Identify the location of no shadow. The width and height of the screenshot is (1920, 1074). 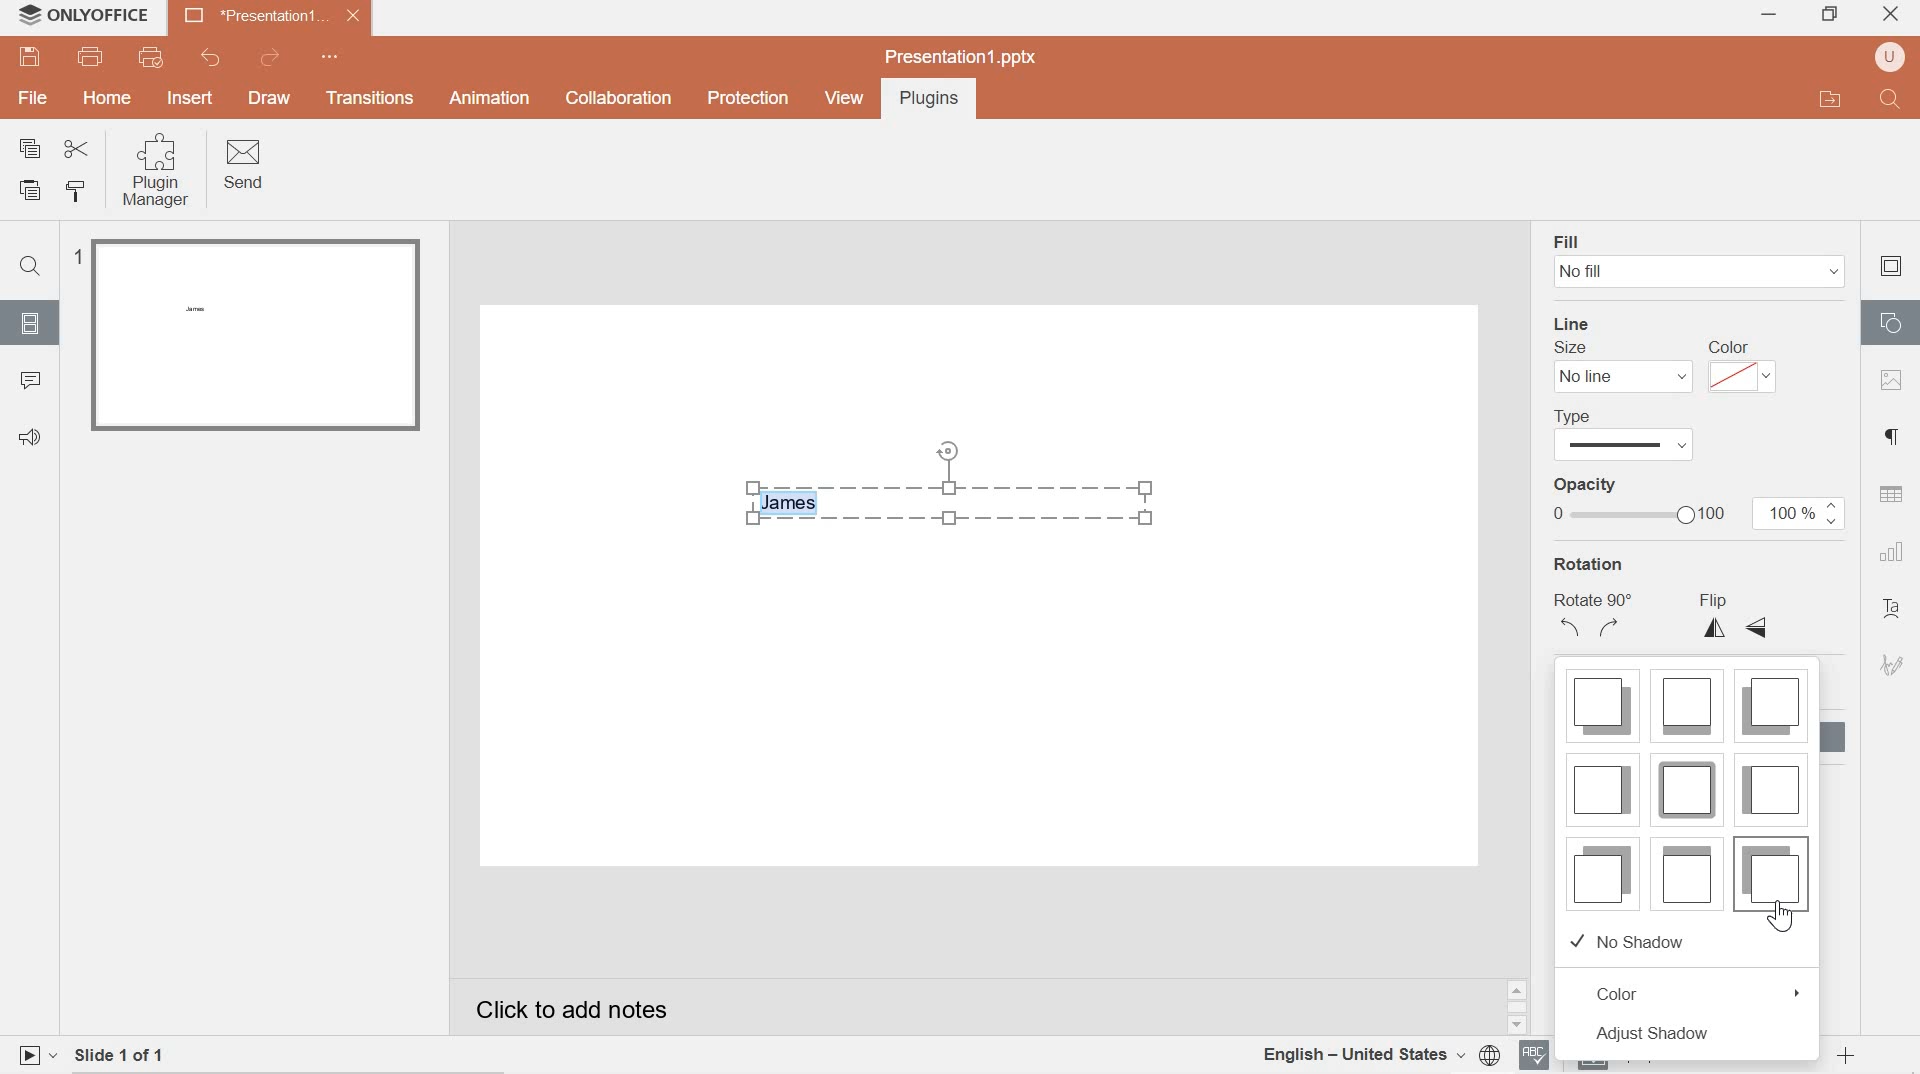
(1627, 942).